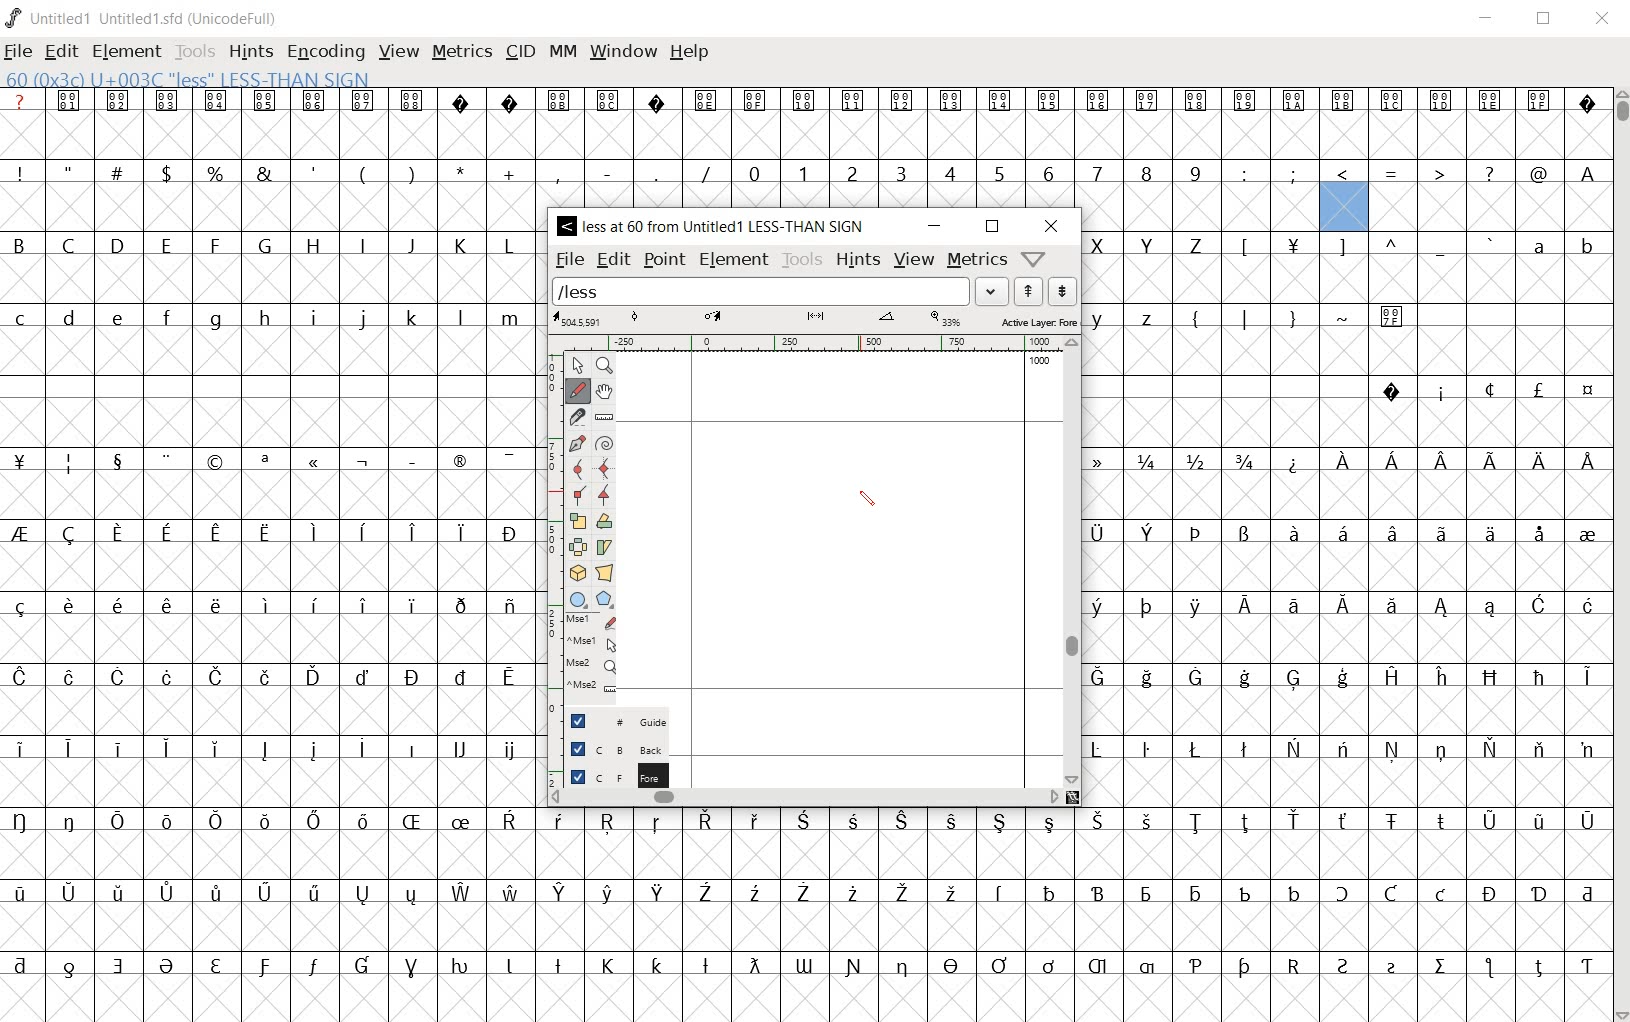  I want to click on metrics, so click(977, 261).